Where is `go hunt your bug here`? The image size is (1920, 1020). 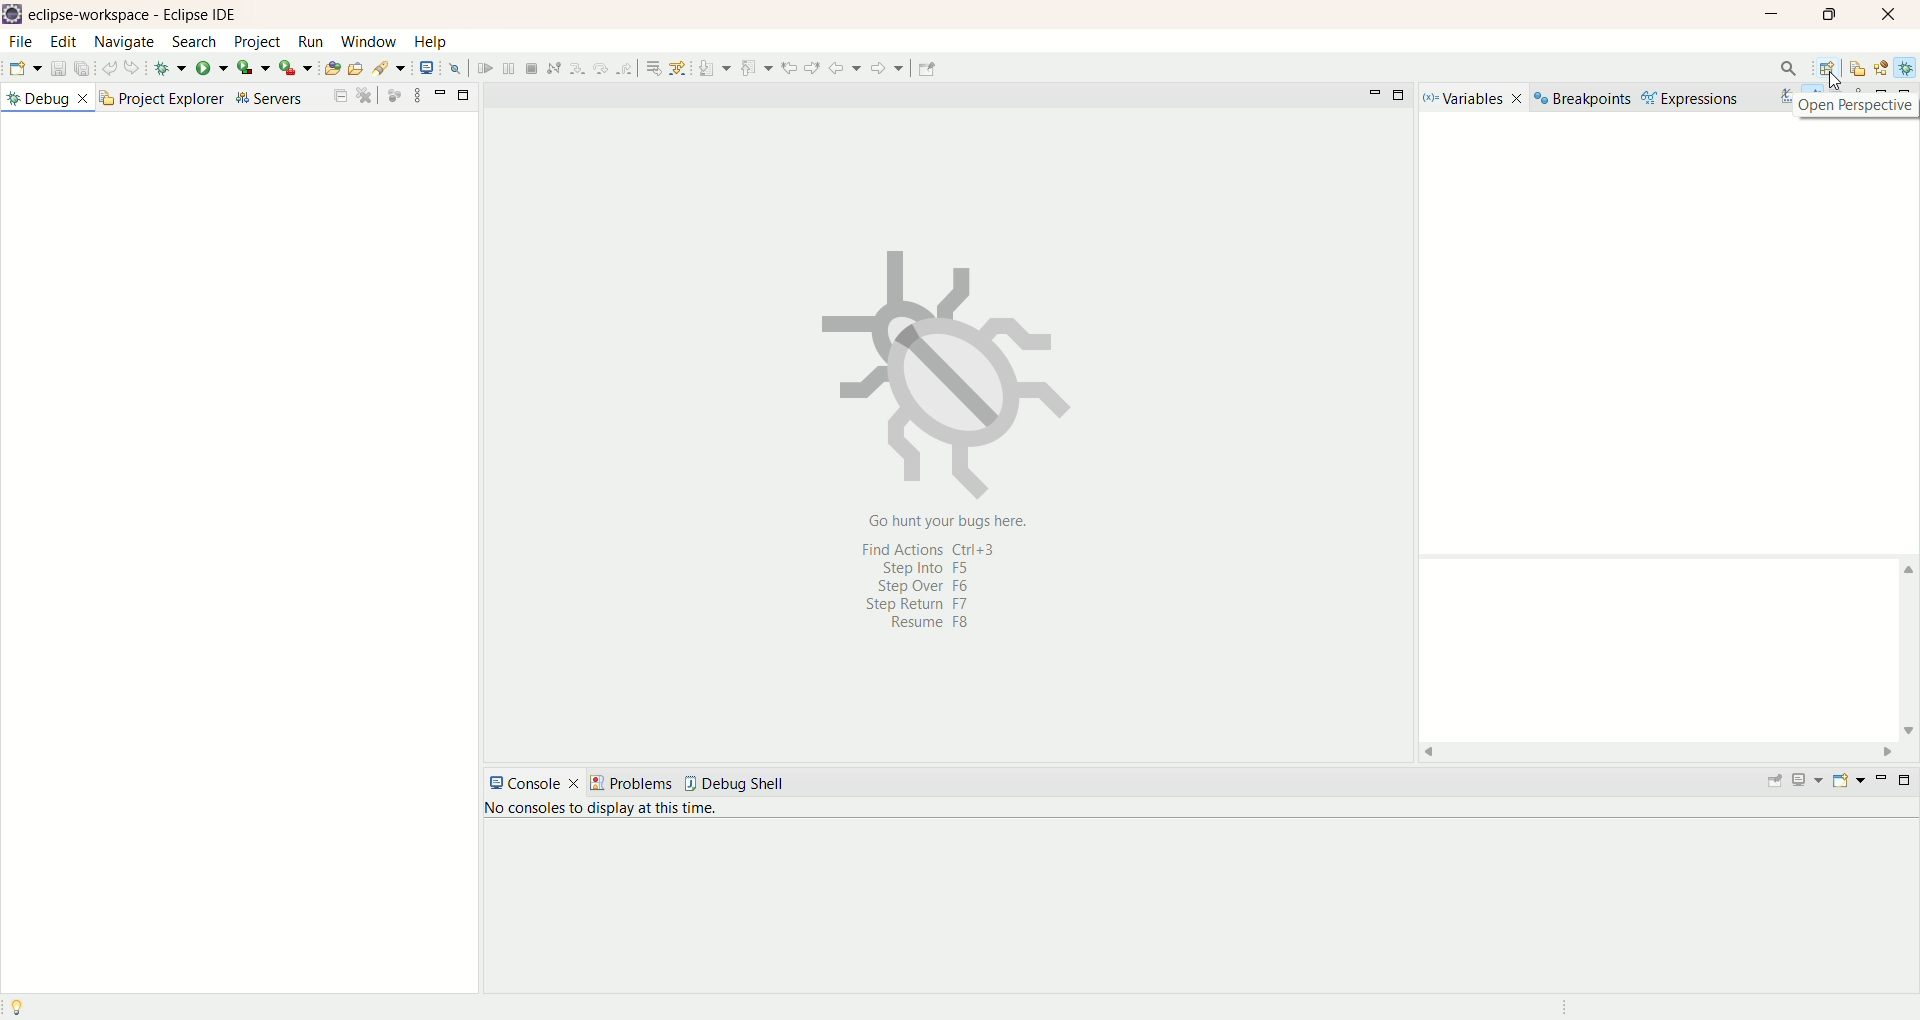 go hunt your bug here is located at coordinates (929, 522).